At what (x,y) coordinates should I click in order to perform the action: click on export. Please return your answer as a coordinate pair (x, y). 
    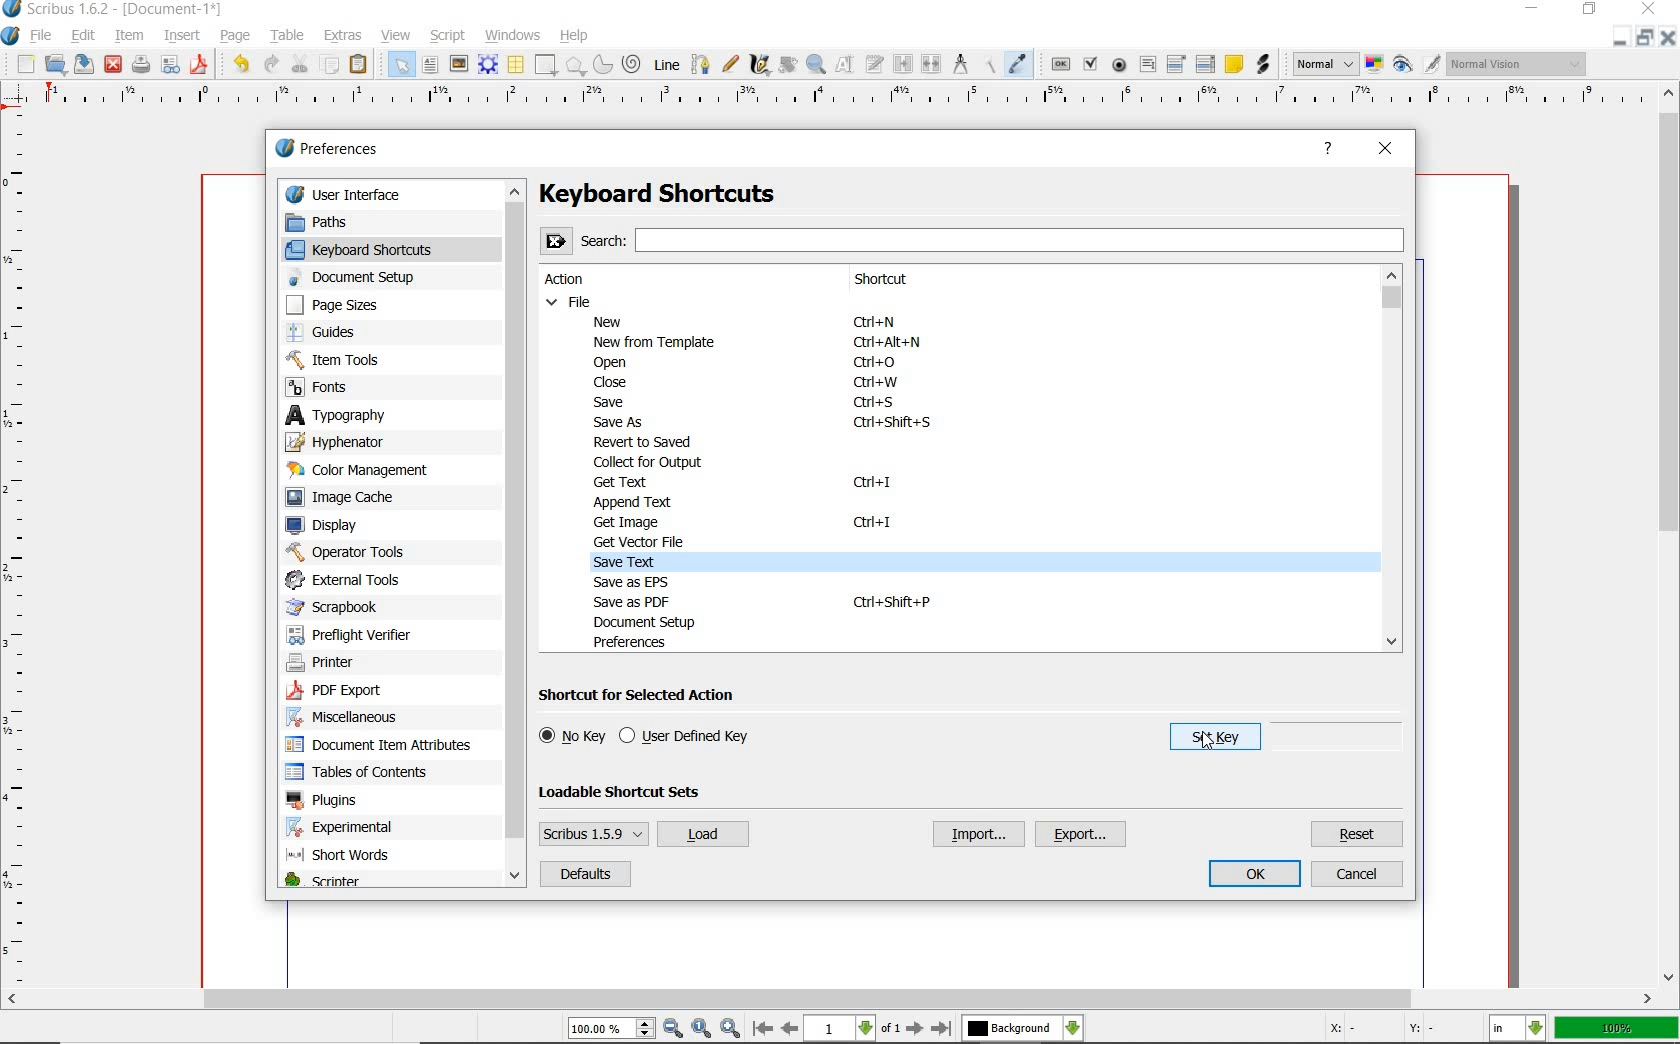
    Looking at the image, I should click on (1082, 835).